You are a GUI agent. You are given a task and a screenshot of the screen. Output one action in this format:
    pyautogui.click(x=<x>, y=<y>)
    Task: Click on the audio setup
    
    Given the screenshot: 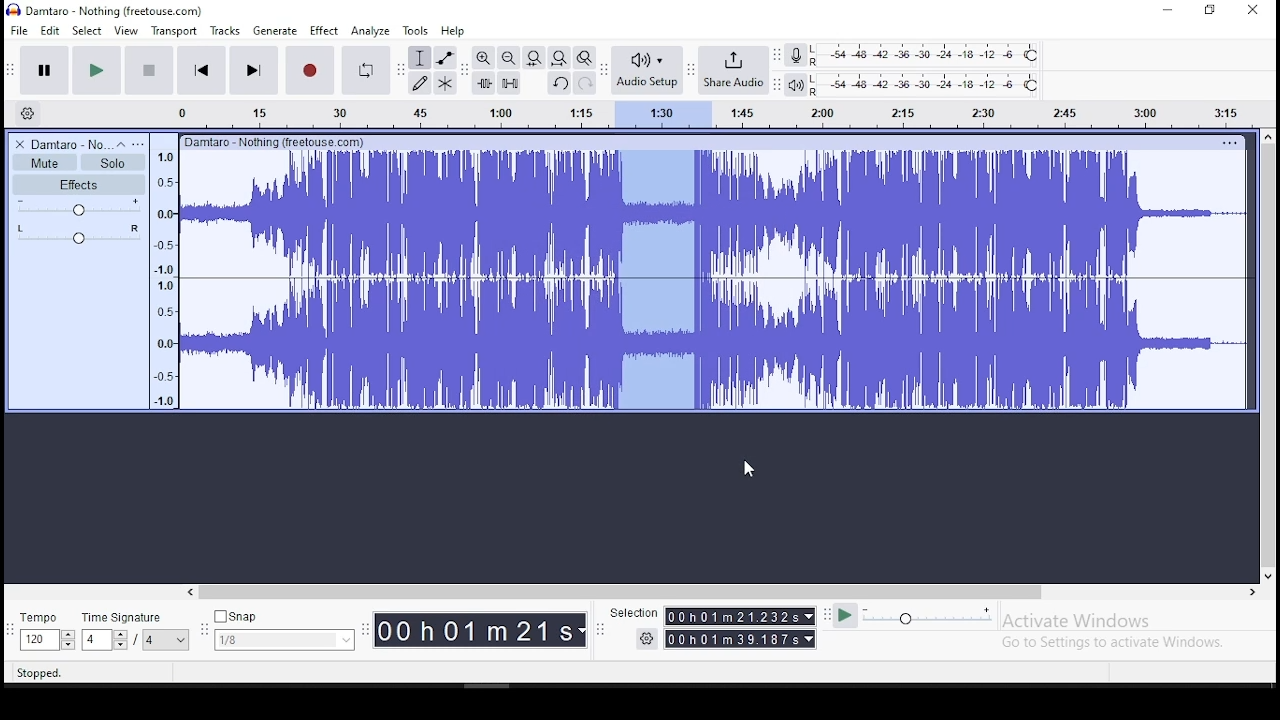 What is the action you would take?
    pyautogui.click(x=646, y=68)
    